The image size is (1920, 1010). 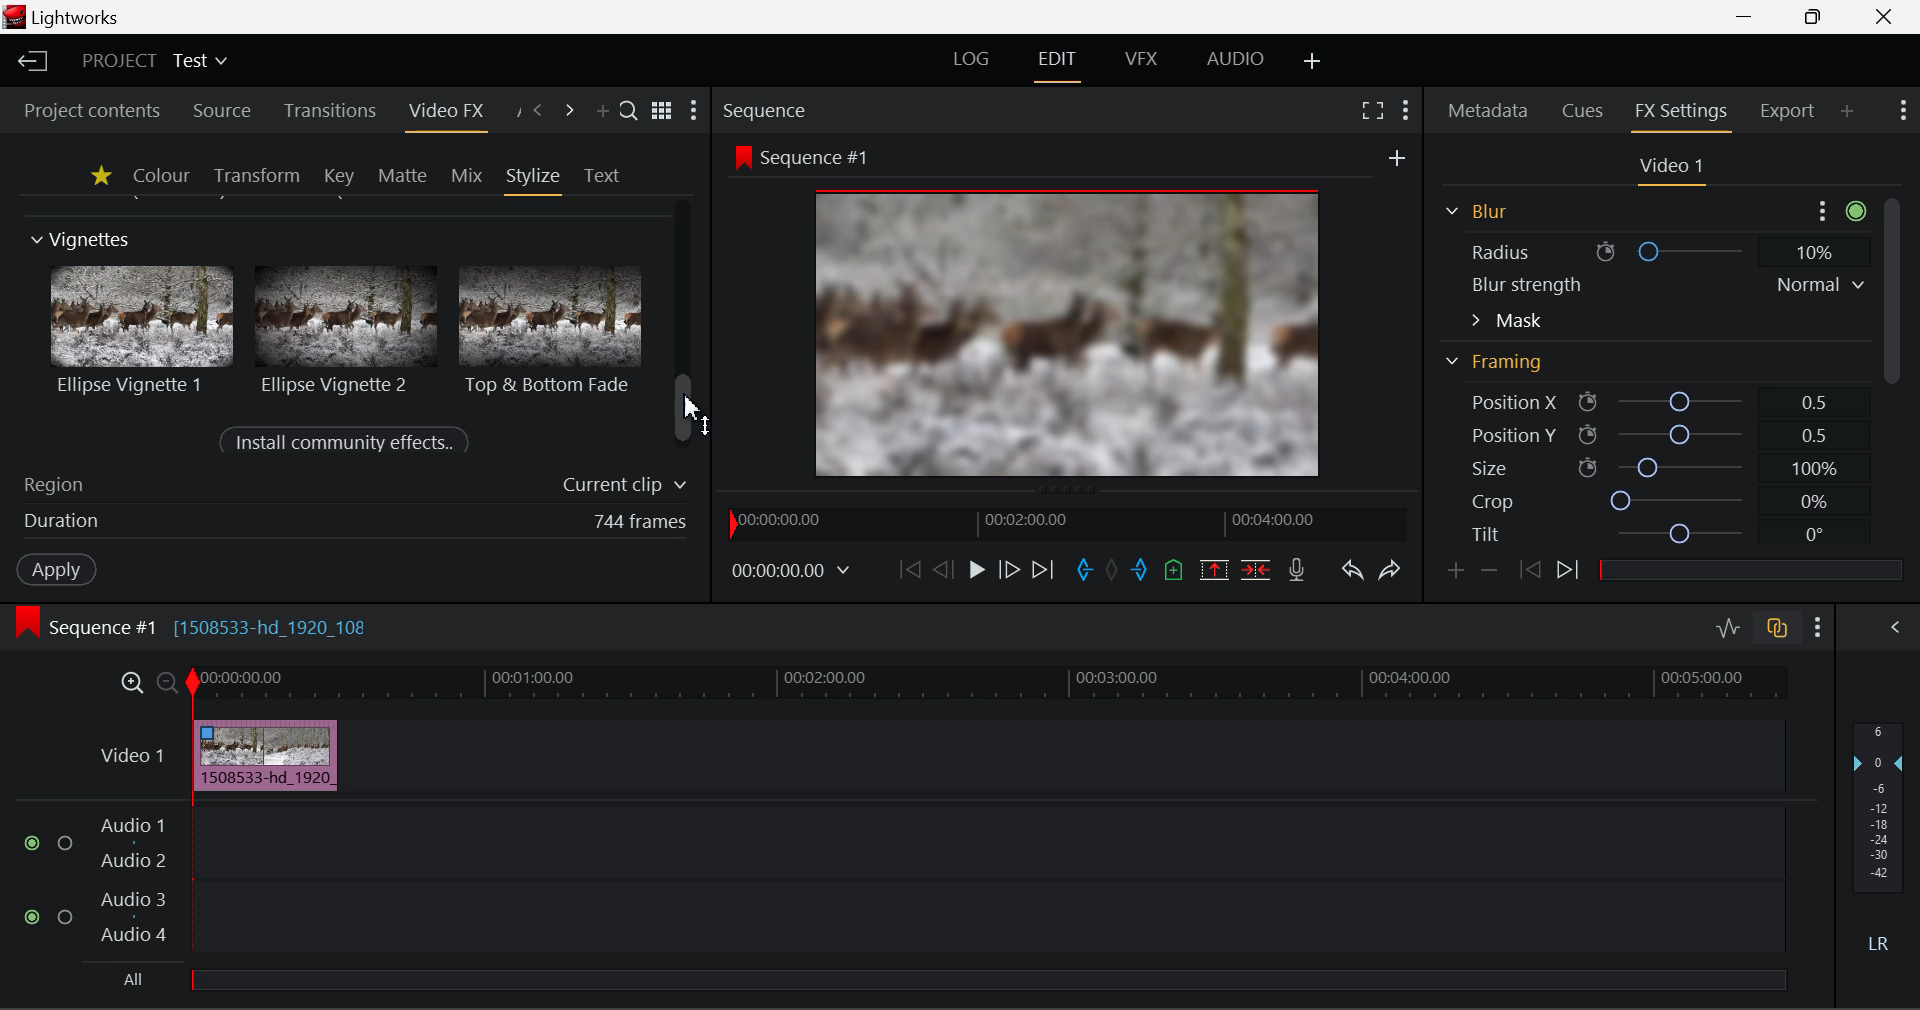 I want to click on Delete/Cut, so click(x=1258, y=564).